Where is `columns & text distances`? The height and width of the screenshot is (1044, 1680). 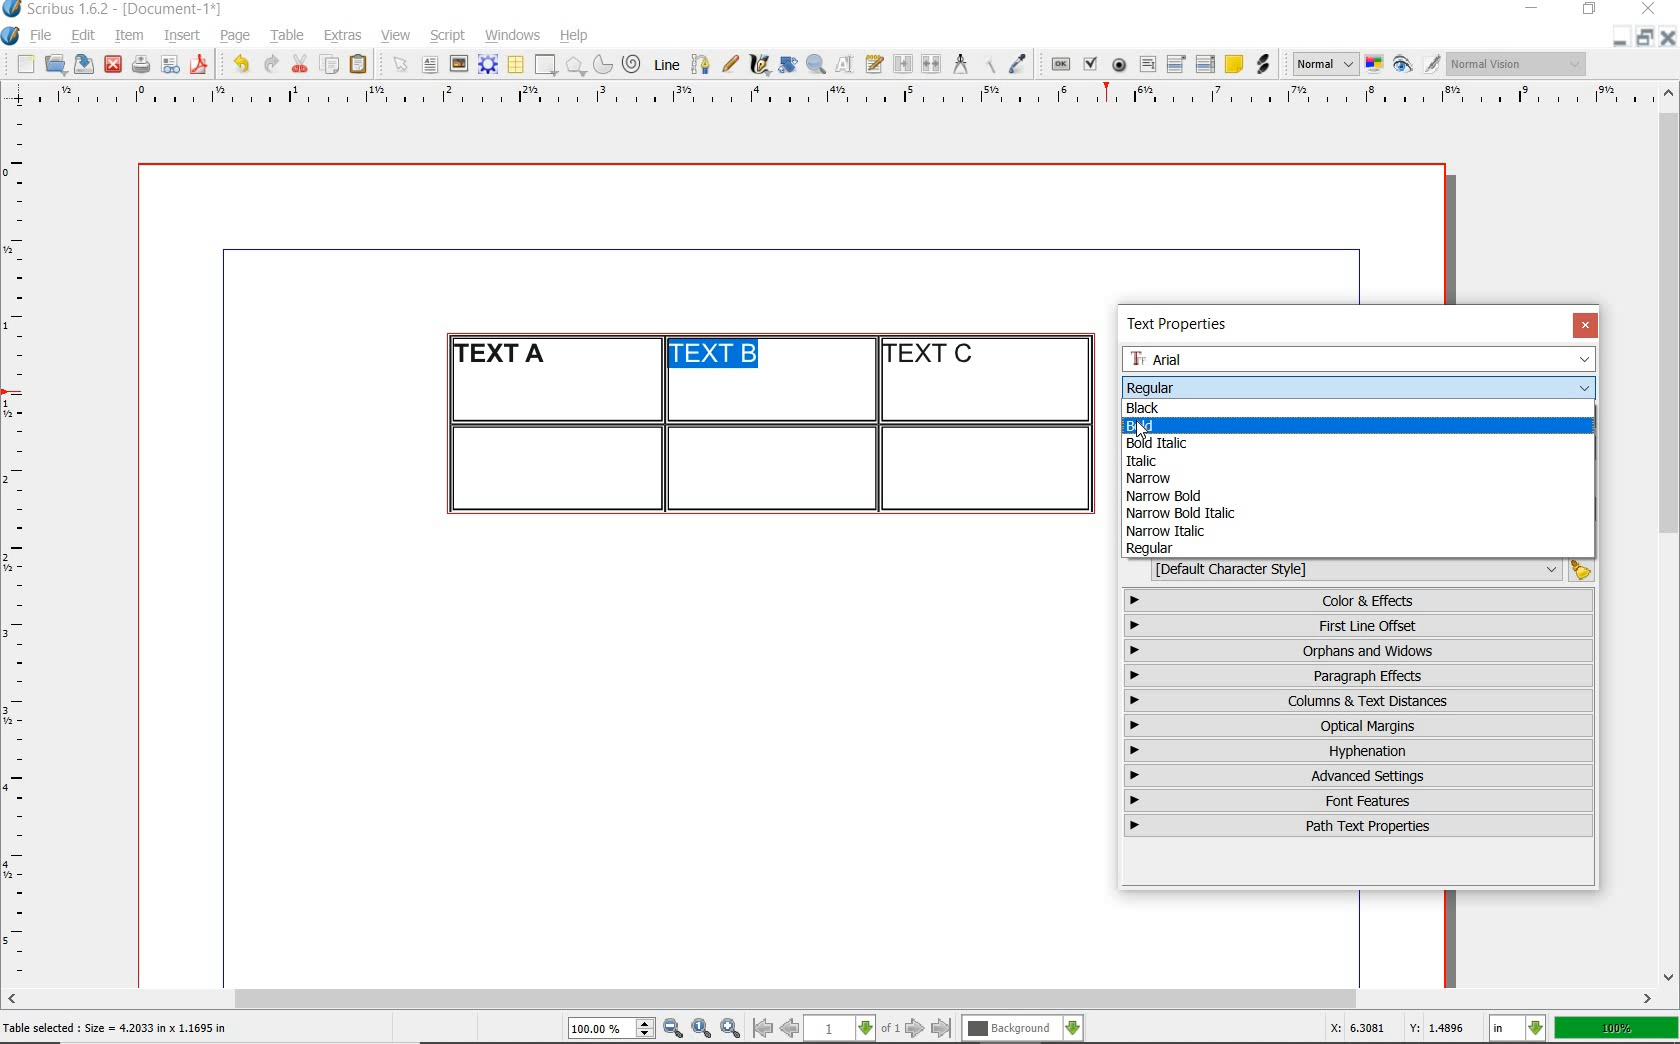
columns & text distances is located at coordinates (1363, 701).